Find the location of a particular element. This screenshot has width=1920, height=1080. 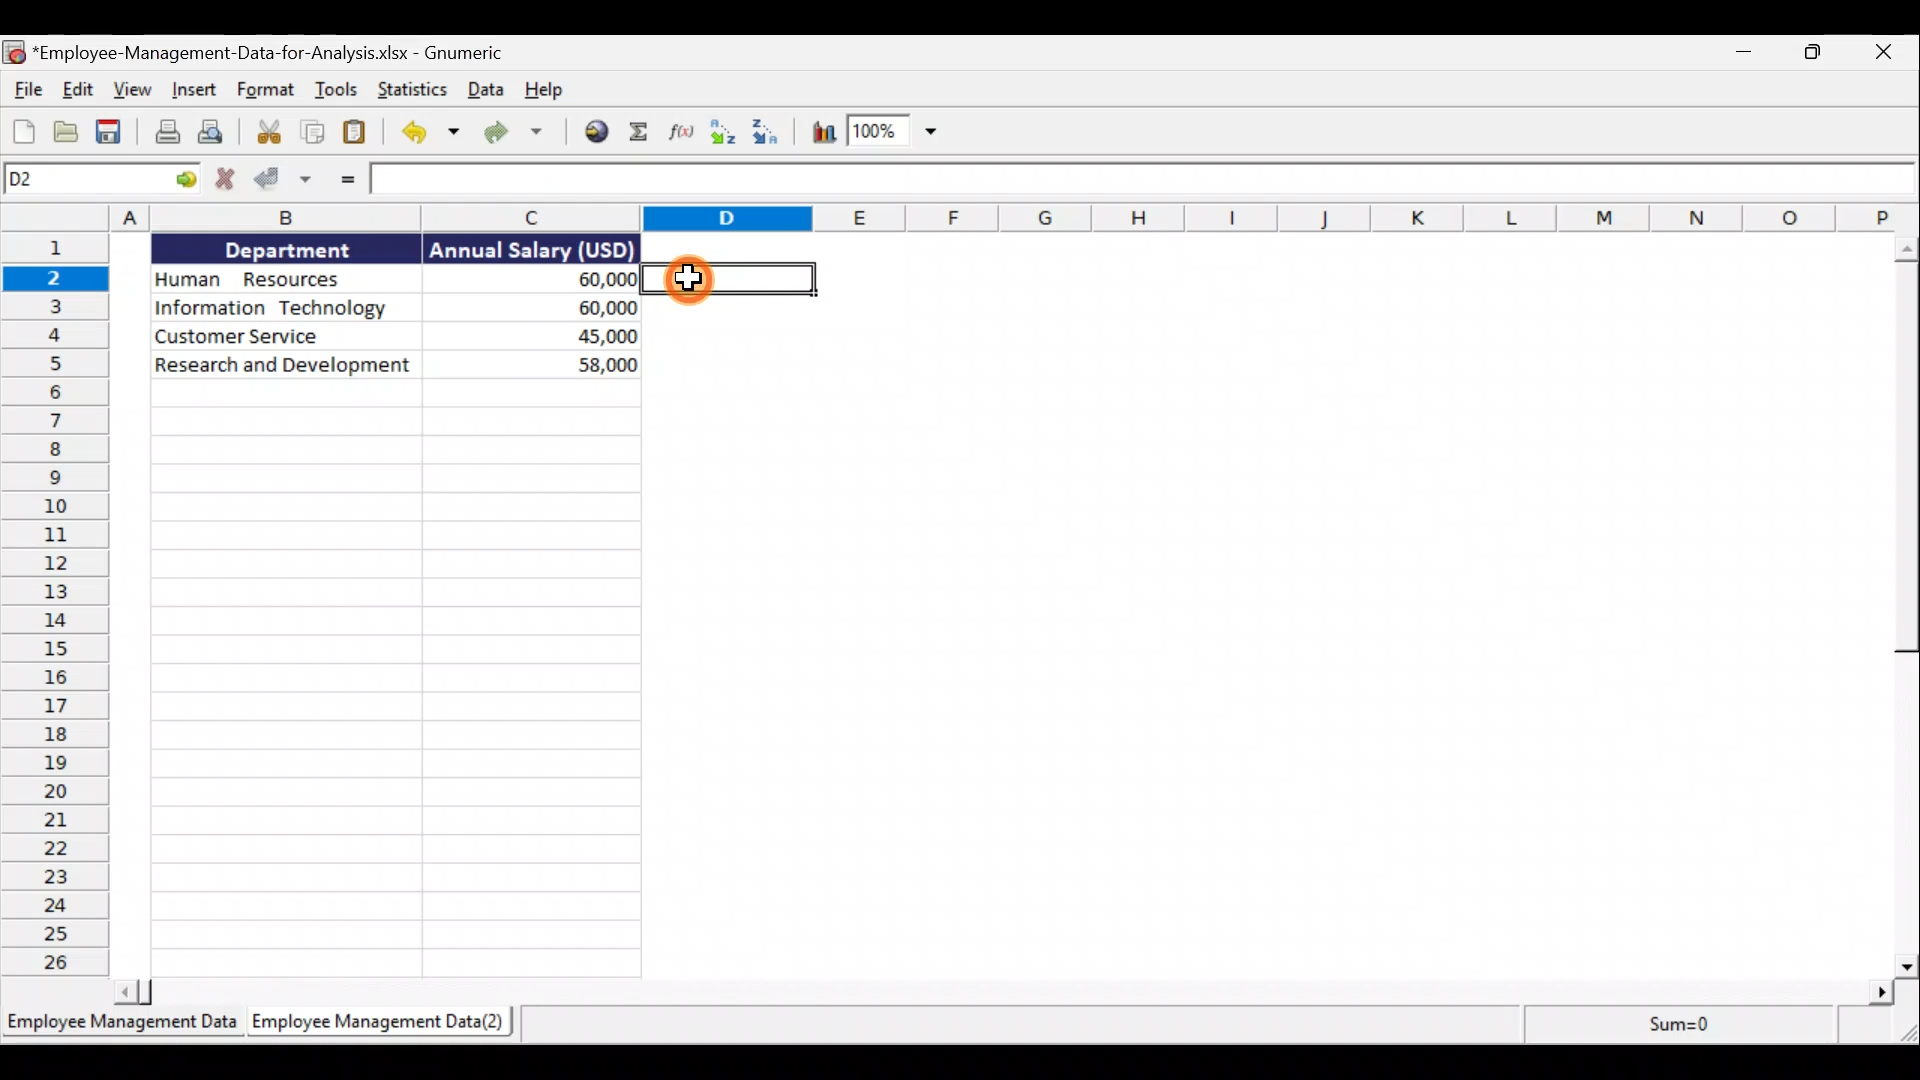

Paste the clipboard is located at coordinates (363, 133).